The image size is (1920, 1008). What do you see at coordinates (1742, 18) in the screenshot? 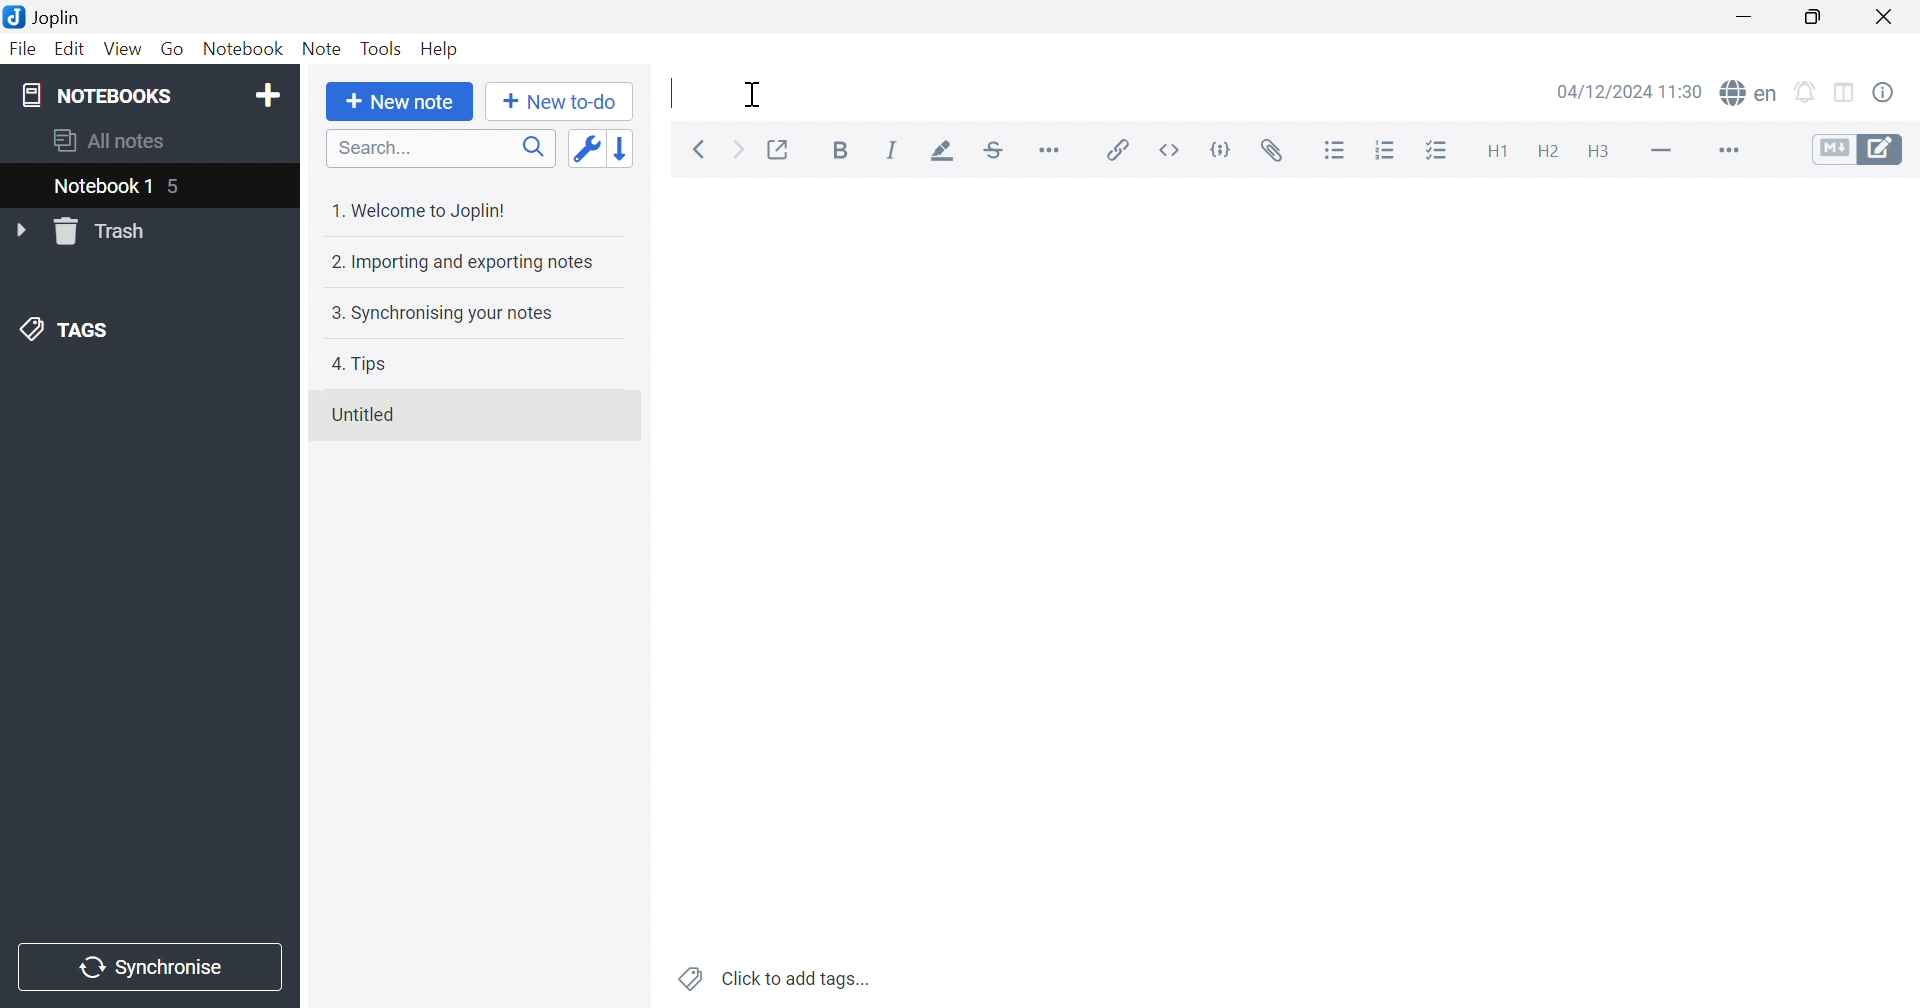
I see `Minimize` at bounding box center [1742, 18].